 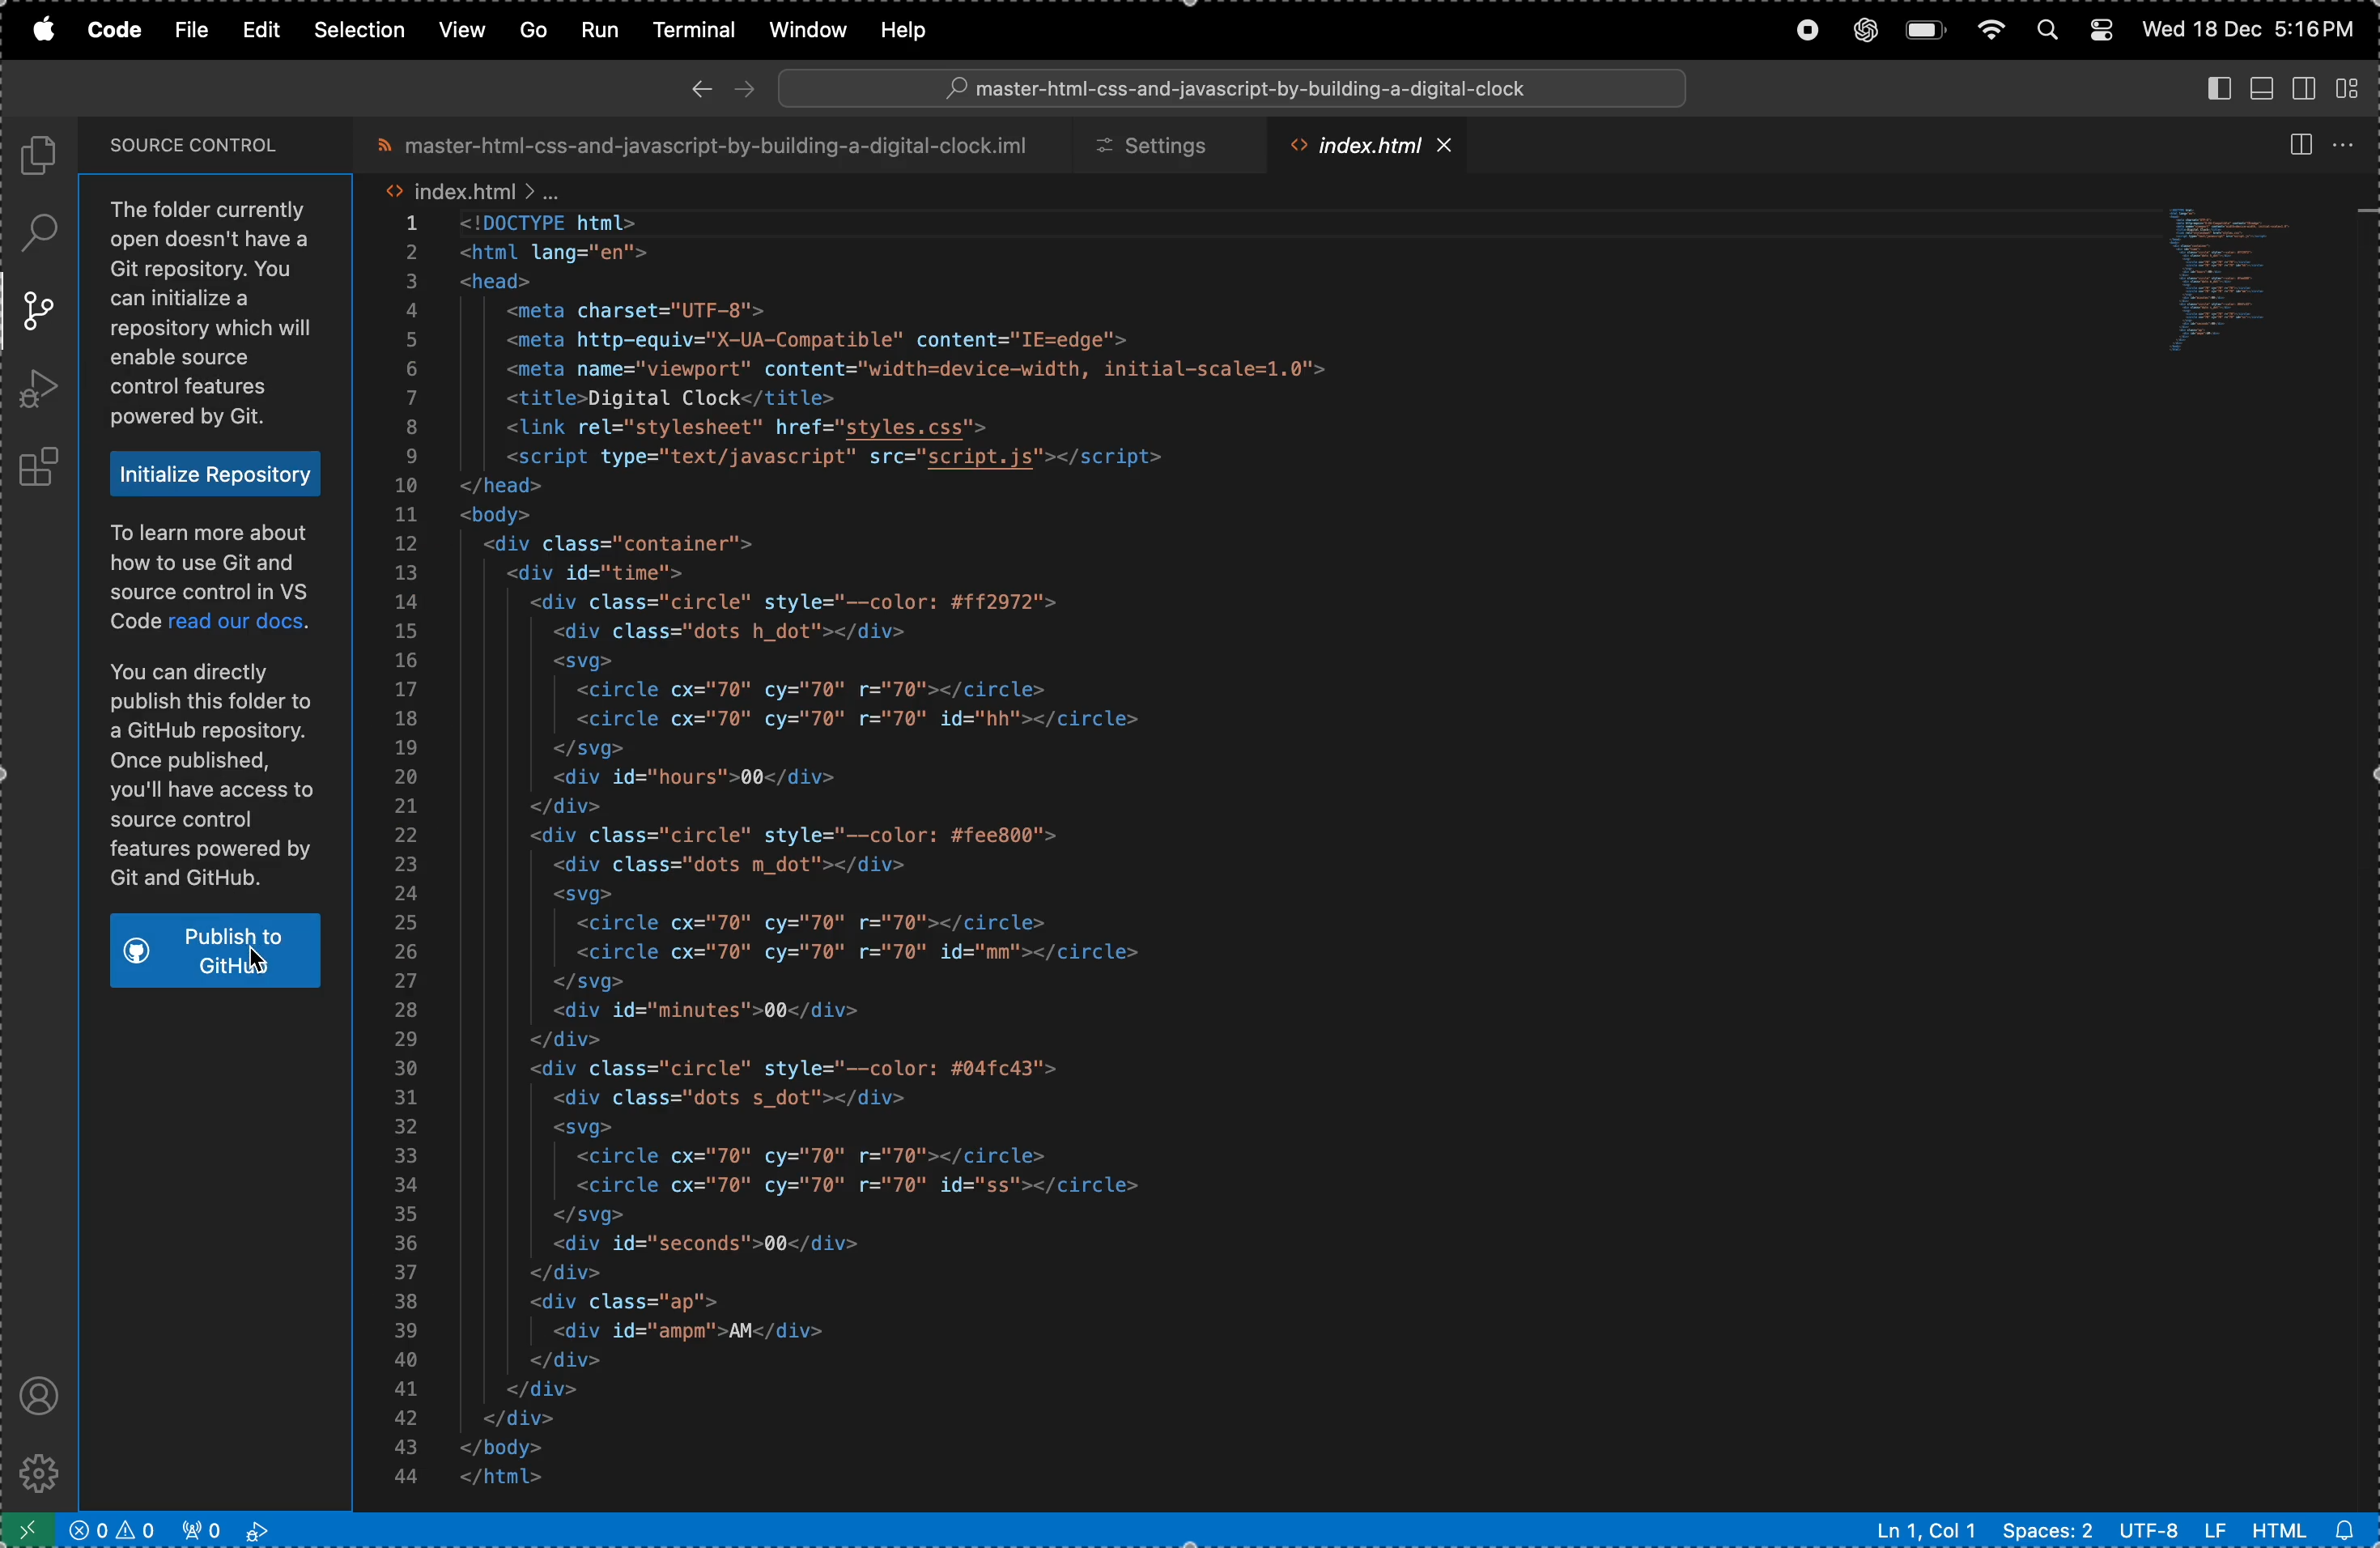 What do you see at coordinates (47, 462) in the screenshot?
I see `extensions` at bounding box center [47, 462].